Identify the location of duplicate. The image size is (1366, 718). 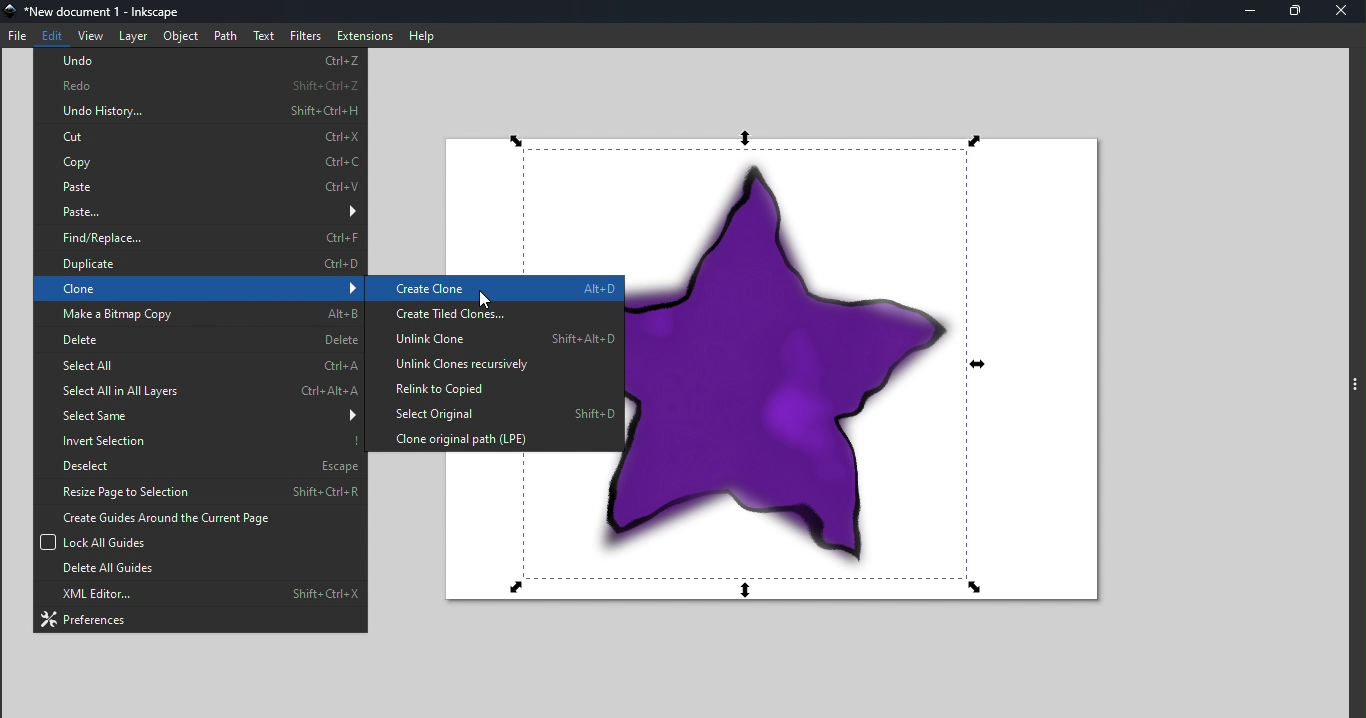
(200, 265).